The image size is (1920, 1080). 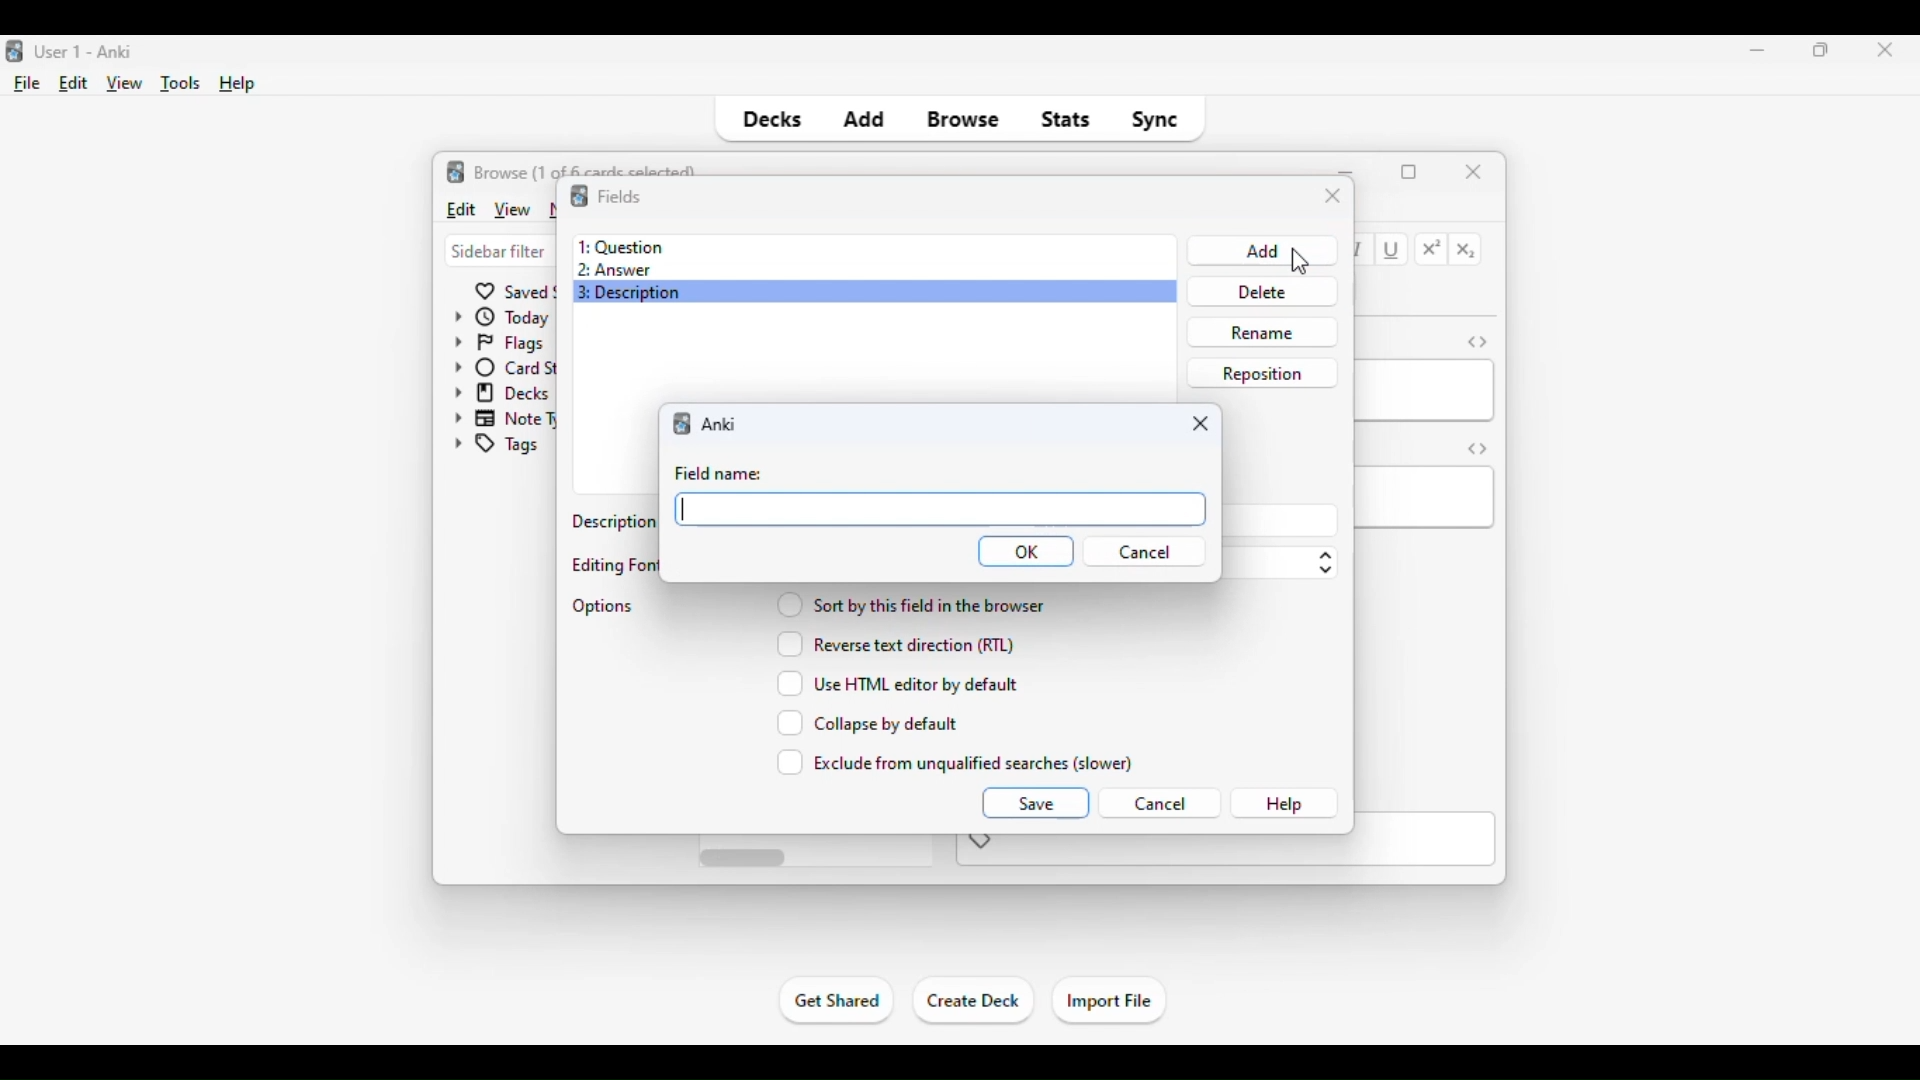 What do you see at coordinates (1758, 49) in the screenshot?
I see `minimize` at bounding box center [1758, 49].